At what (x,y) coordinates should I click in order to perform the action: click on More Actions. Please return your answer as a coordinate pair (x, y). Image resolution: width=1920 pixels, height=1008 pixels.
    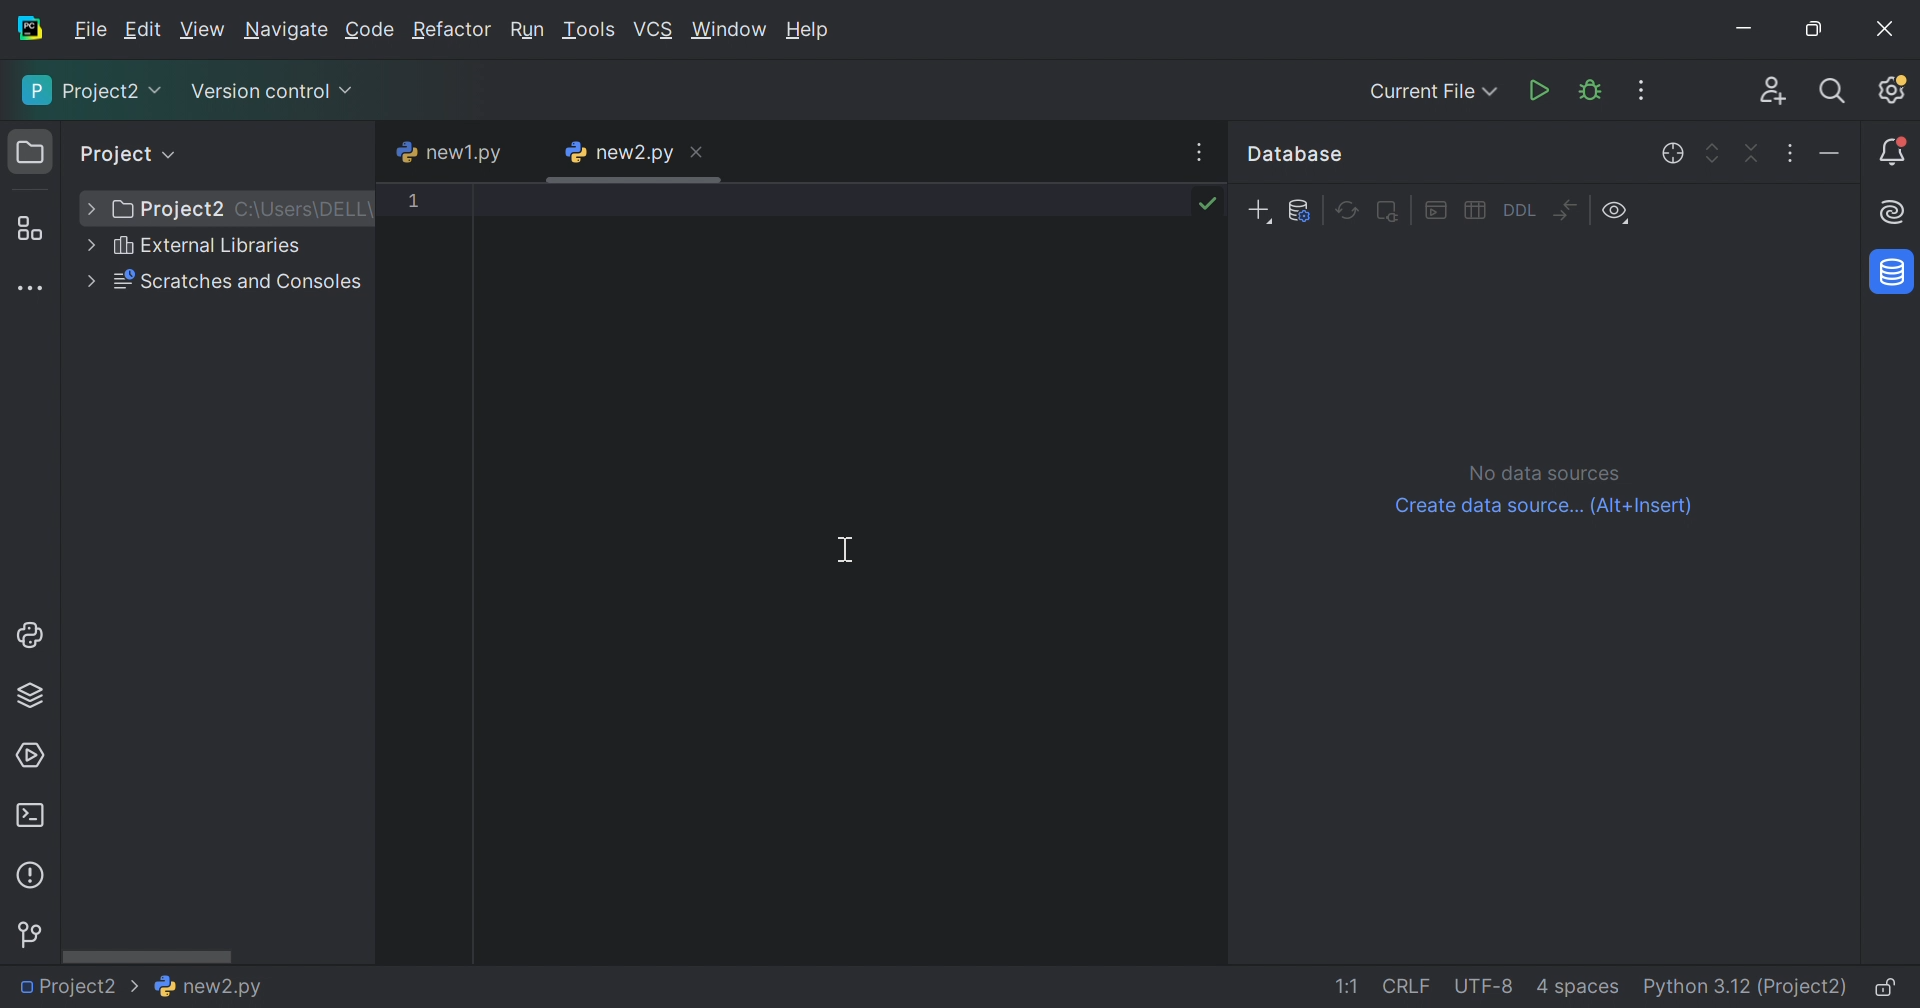
    Looking at the image, I should click on (1644, 92).